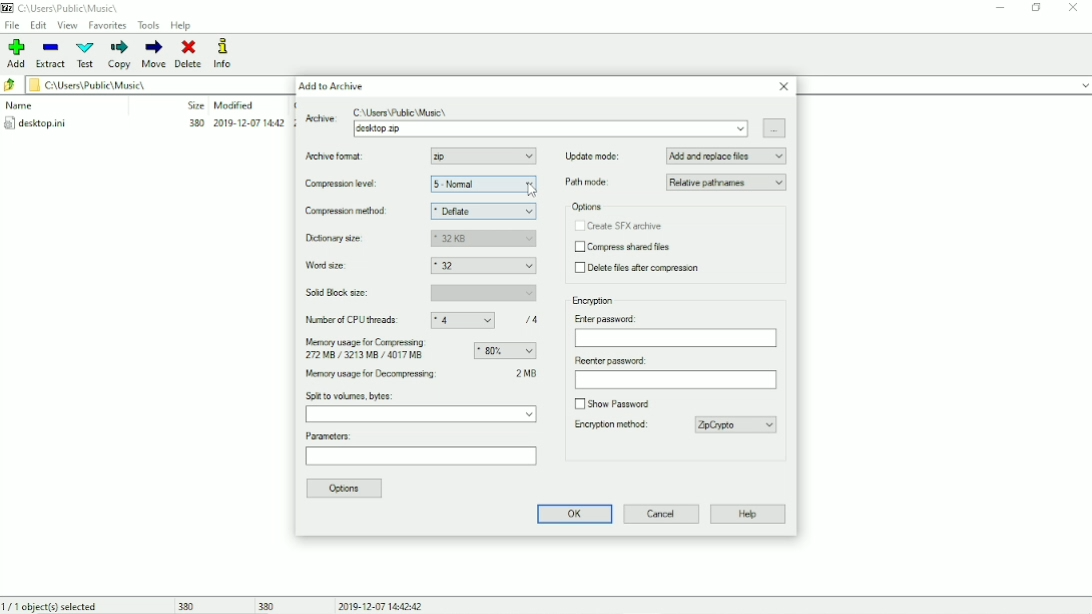  I want to click on desktop.zip, so click(549, 129).